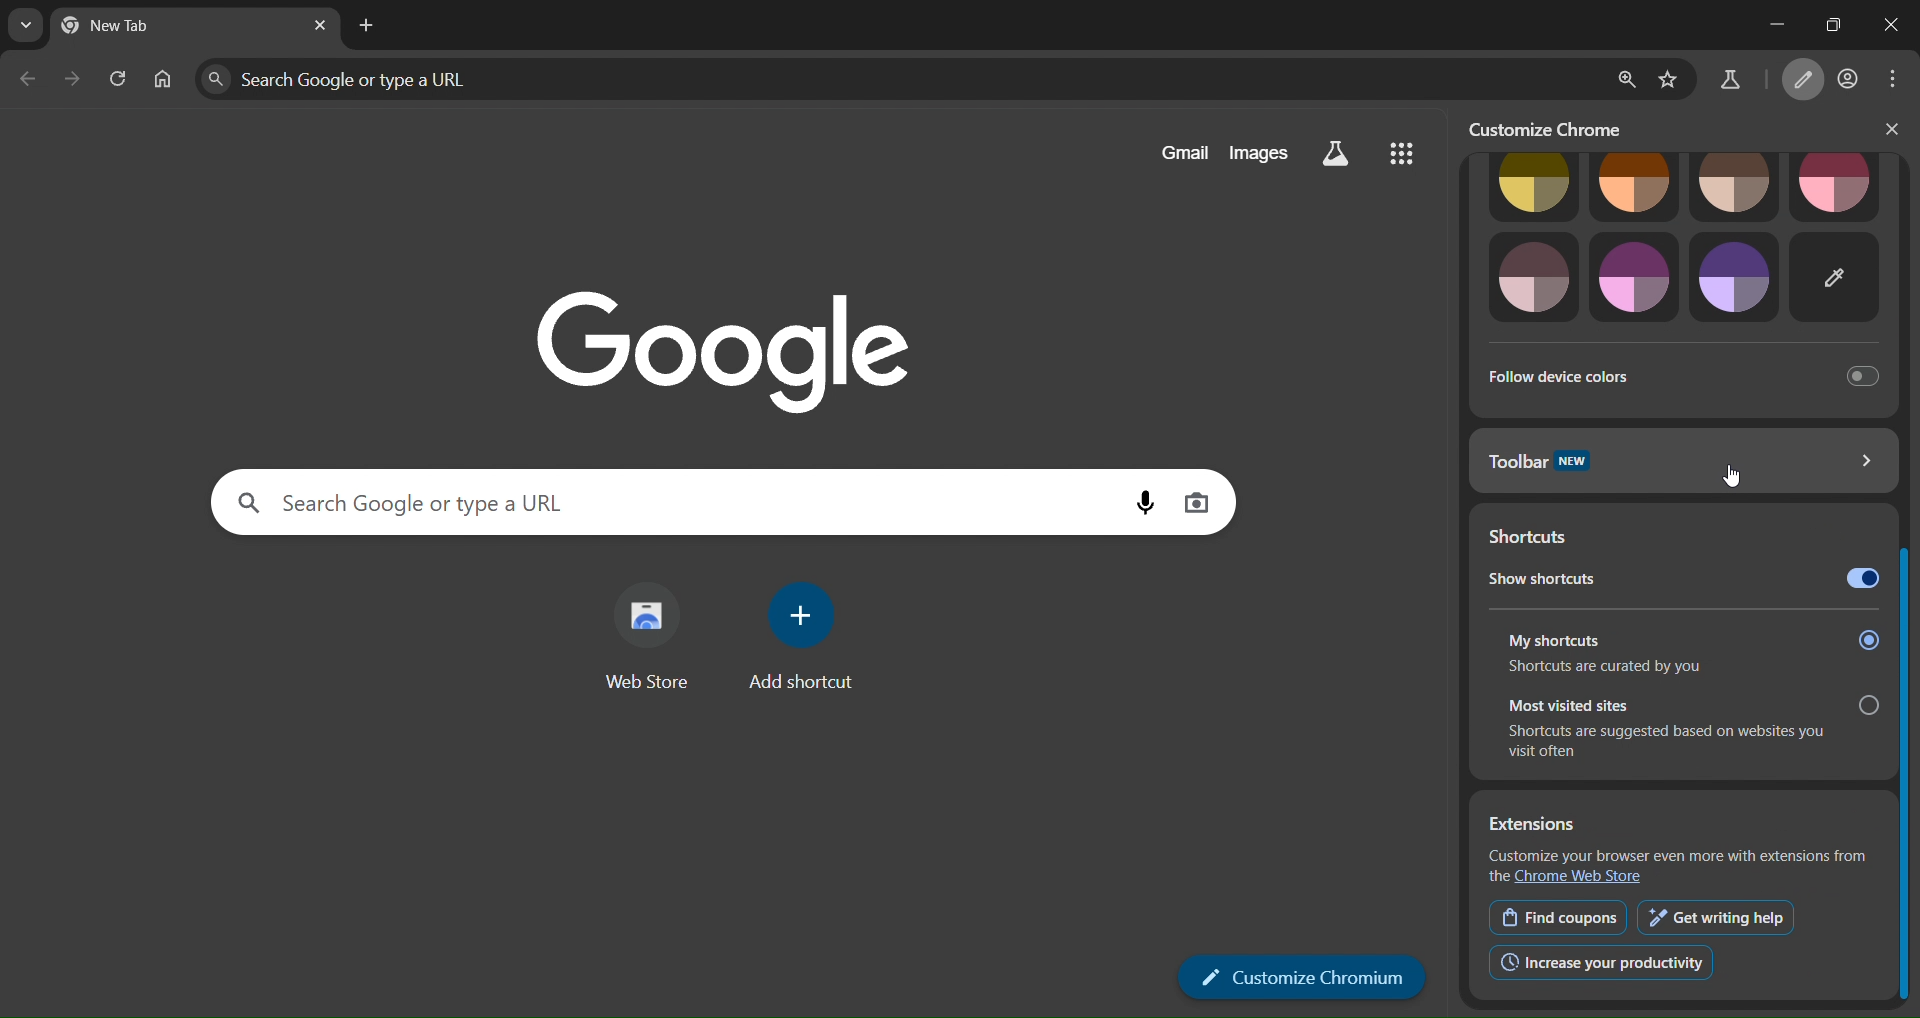  Describe the element at coordinates (1637, 186) in the screenshot. I see `theme` at that location.